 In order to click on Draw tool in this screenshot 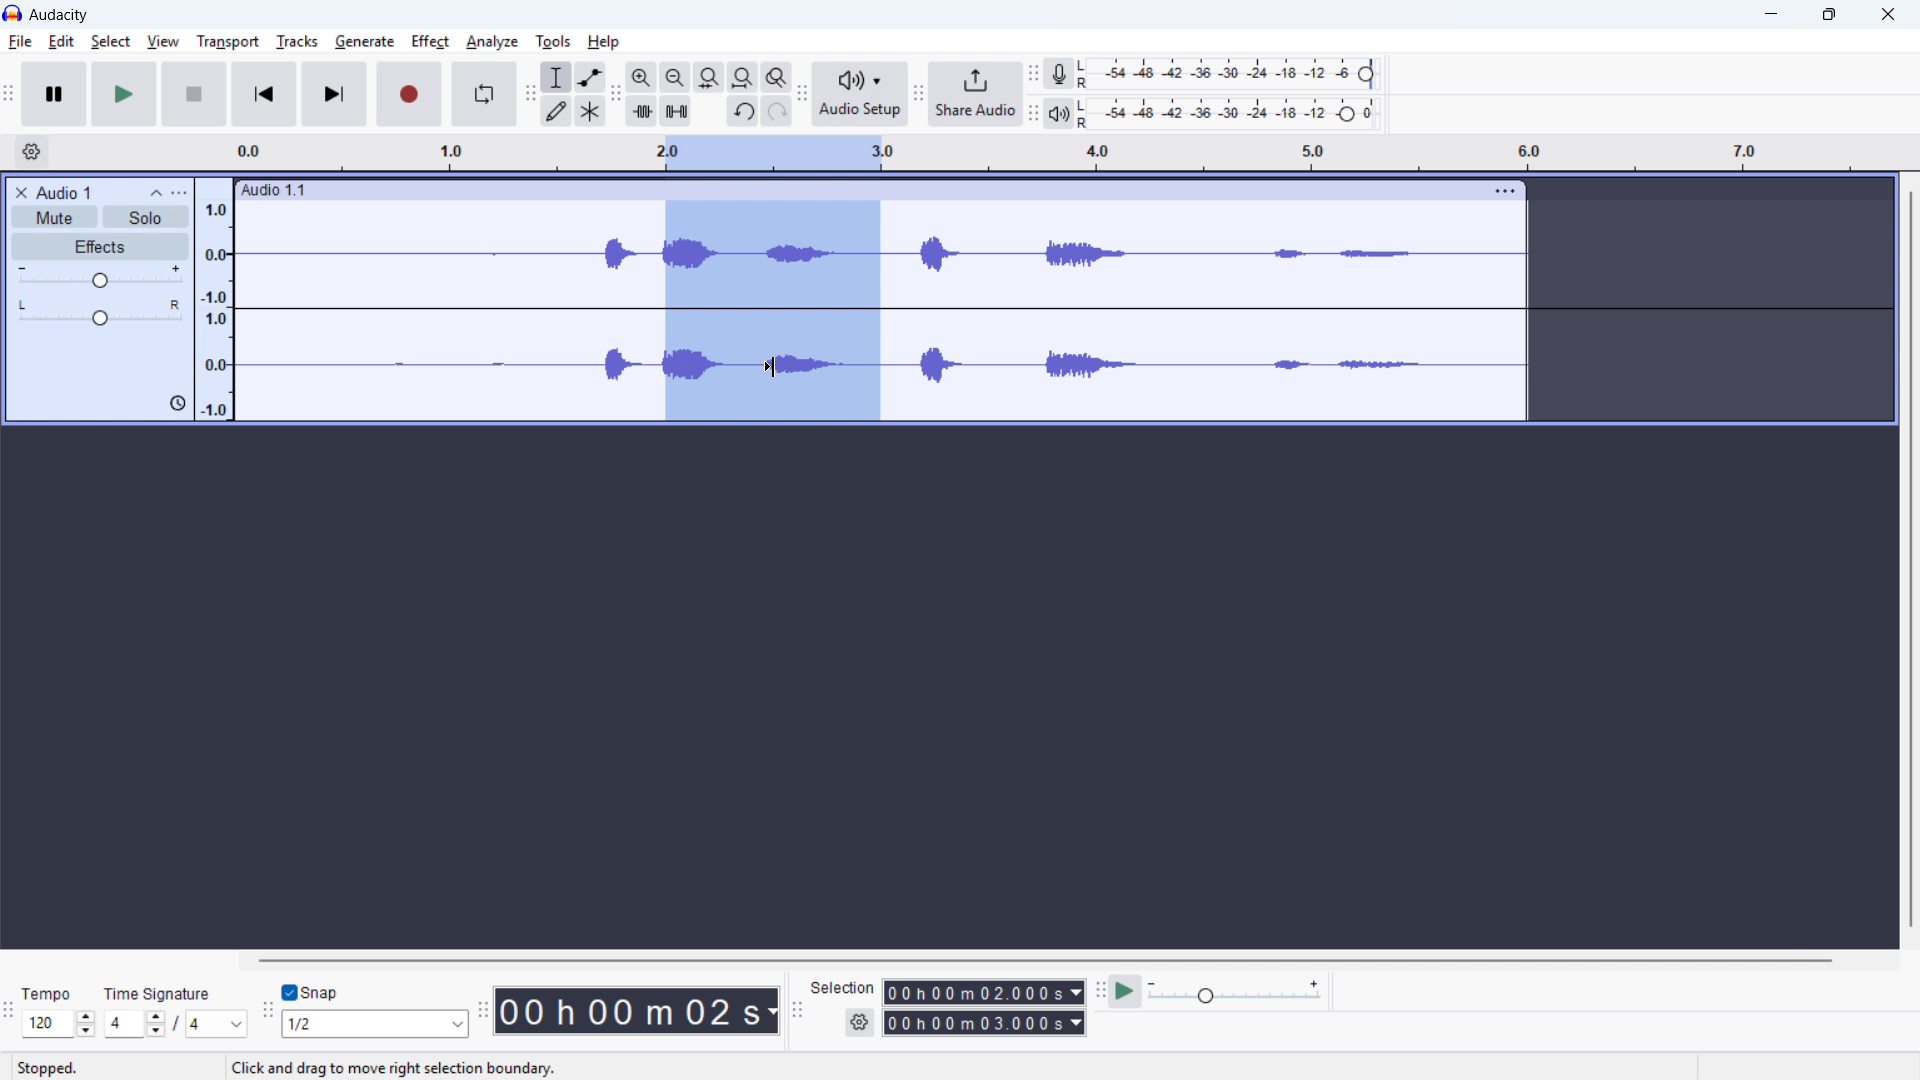, I will do `click(557, 110)`.